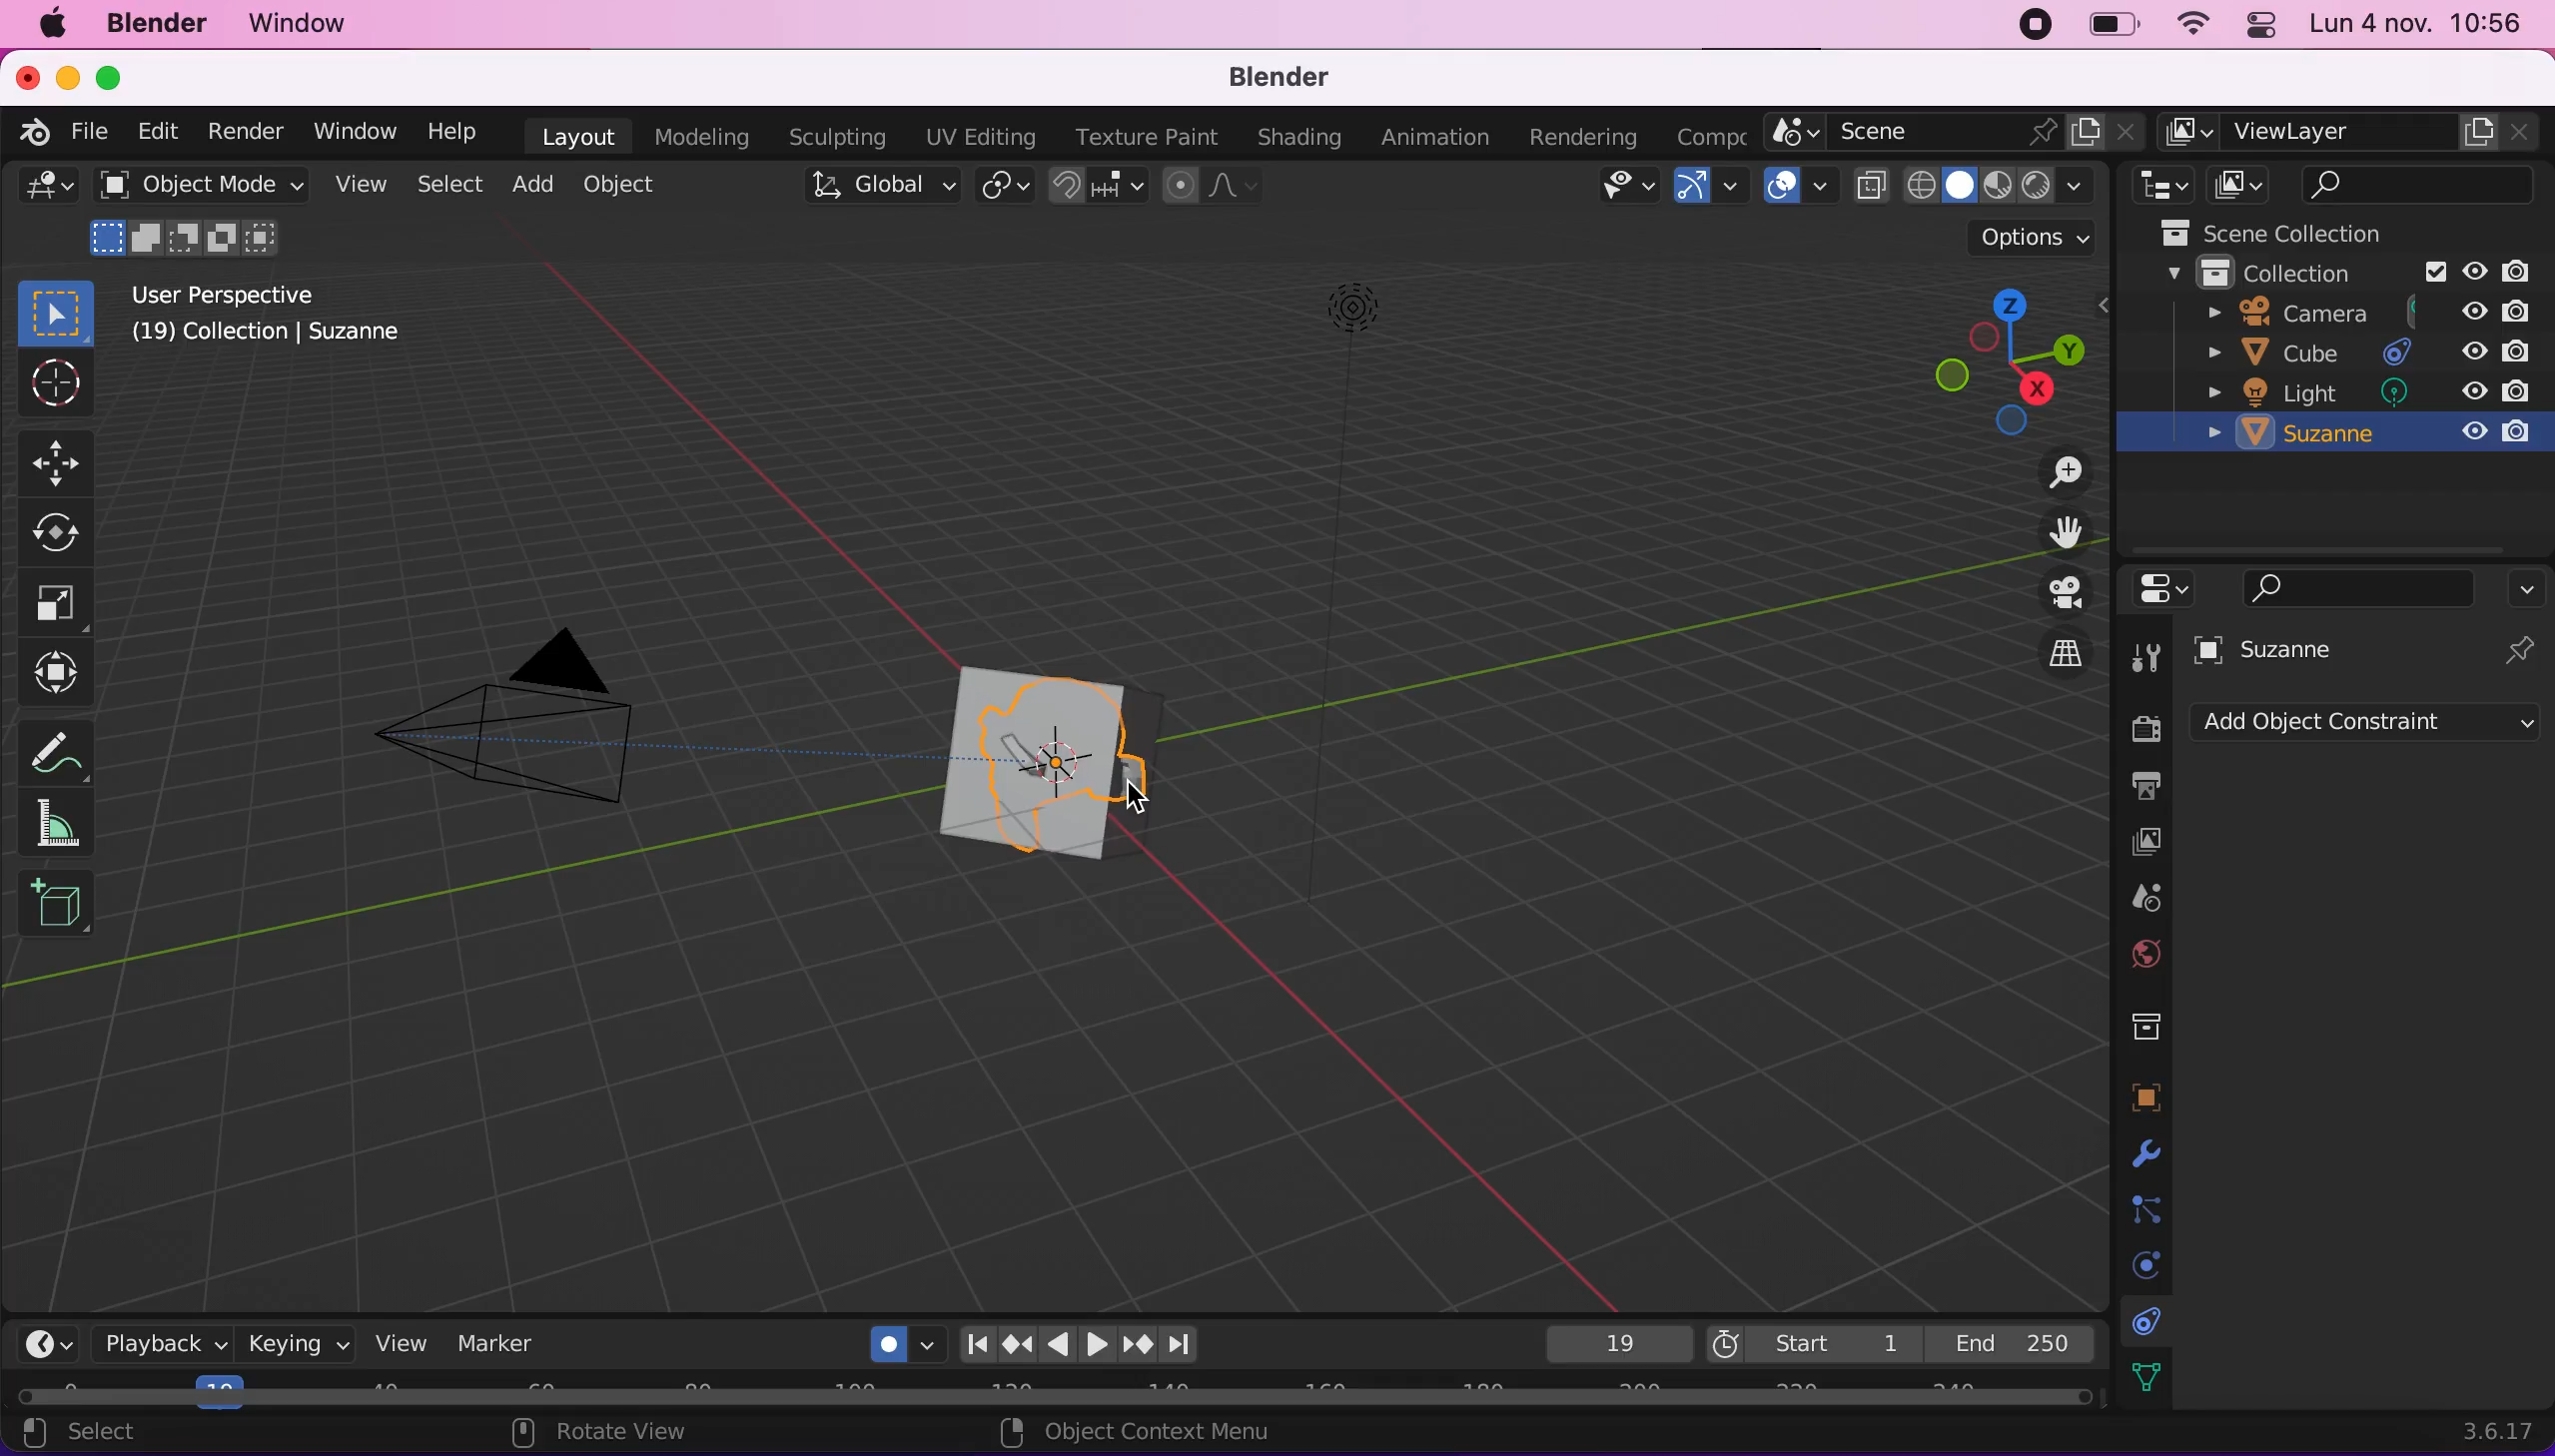  Describe the element at coordinates (2108, 25) in the screenshot. I see `battery` at that location.